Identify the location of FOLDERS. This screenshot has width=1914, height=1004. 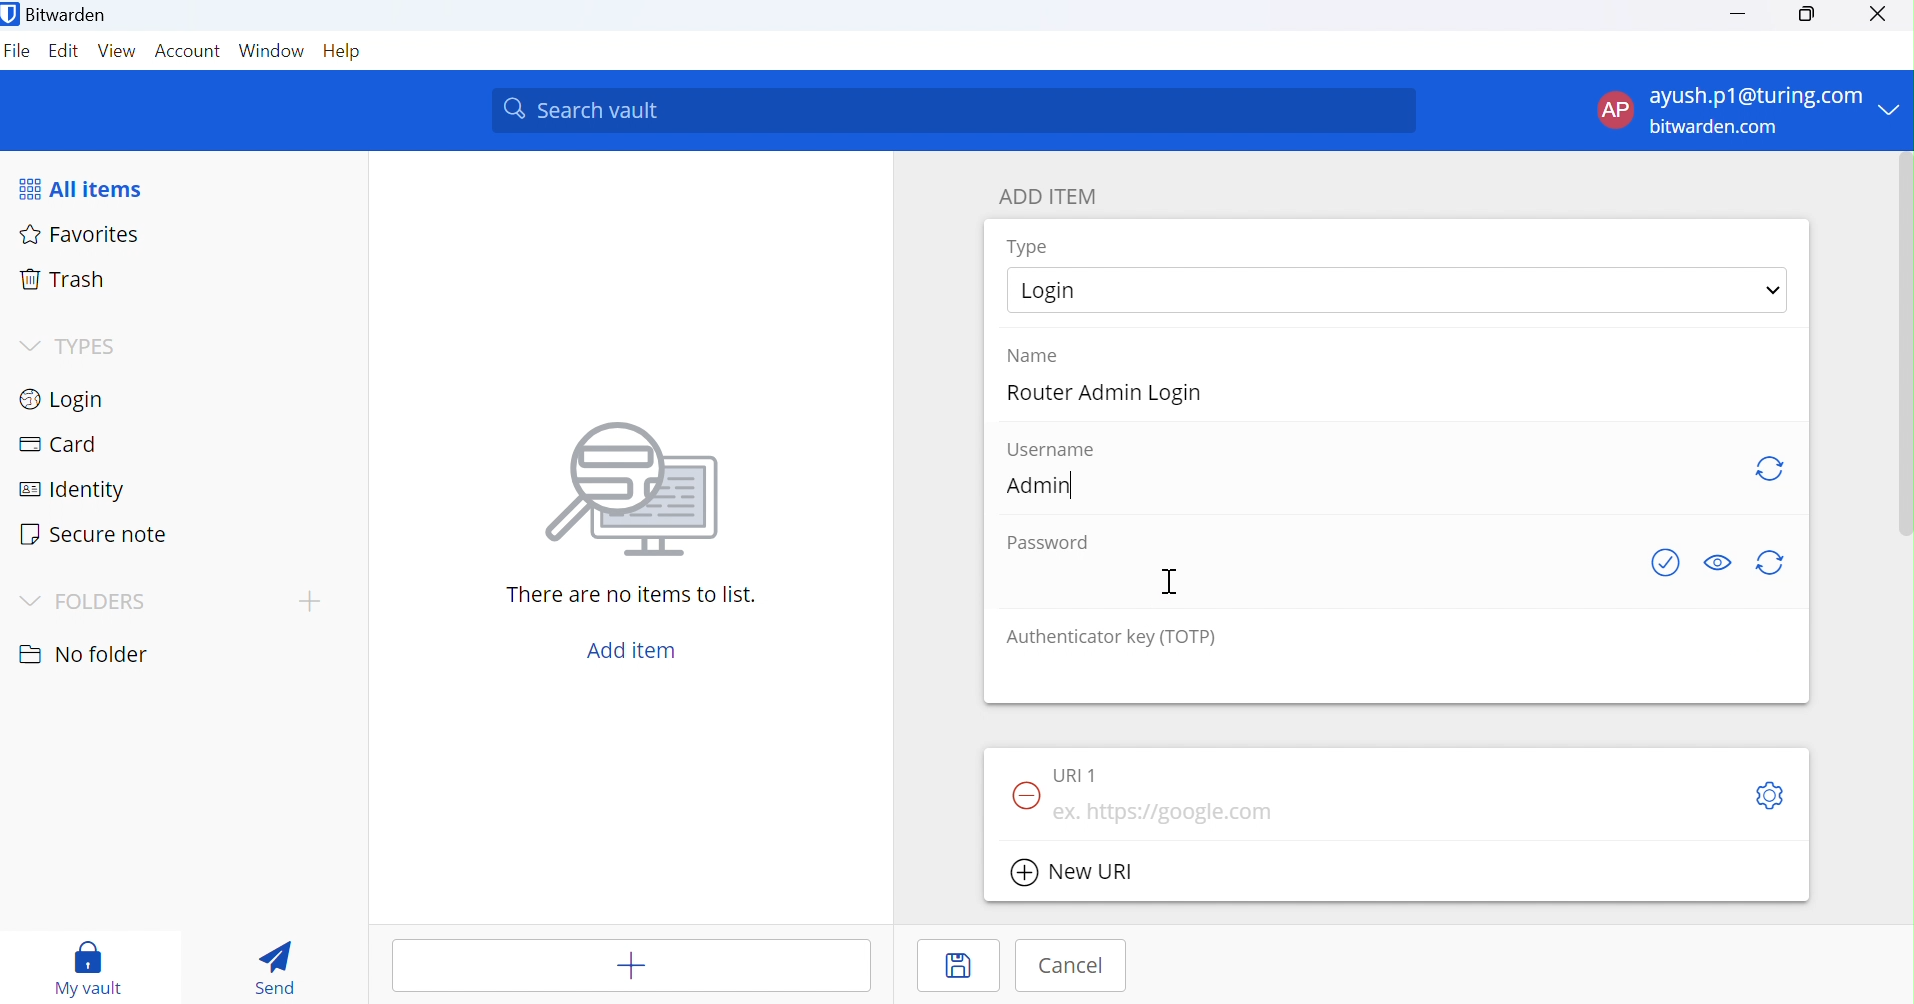
(89, 597).